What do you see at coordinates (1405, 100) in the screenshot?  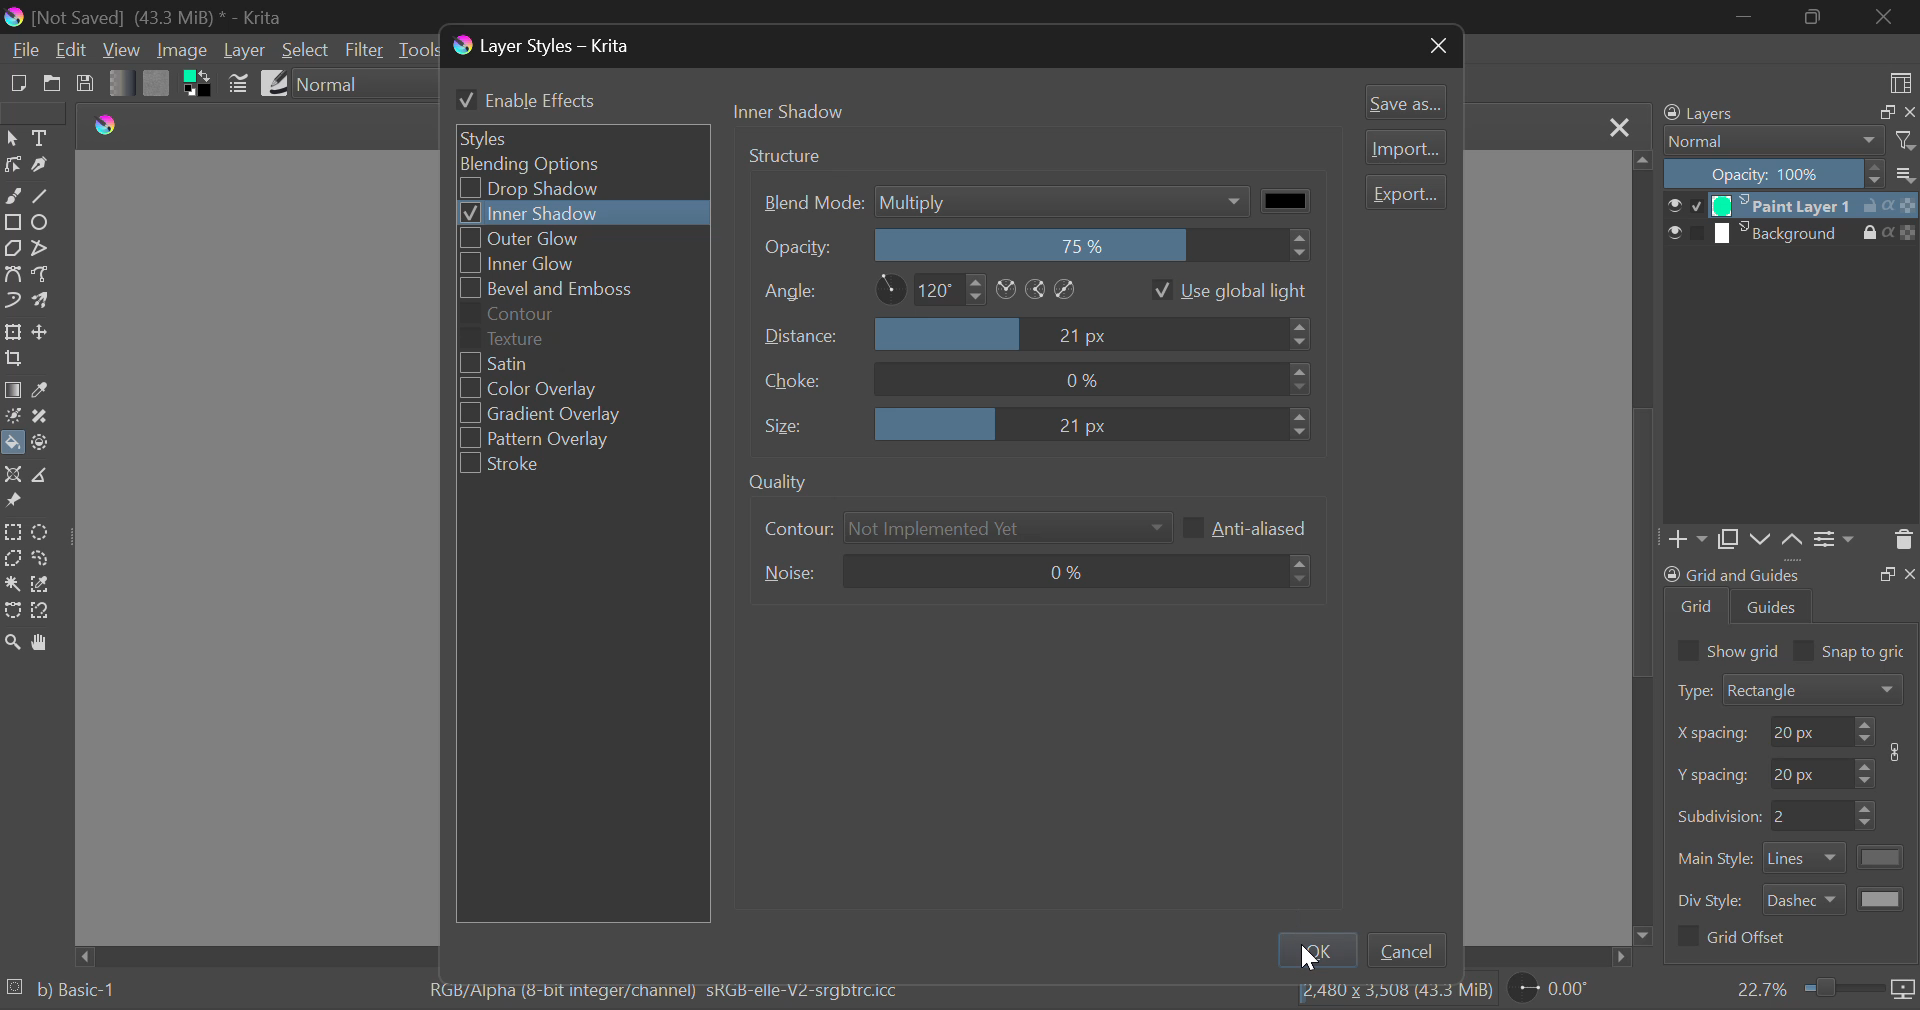 I see `Save as` at bounding box center [1405, 100].